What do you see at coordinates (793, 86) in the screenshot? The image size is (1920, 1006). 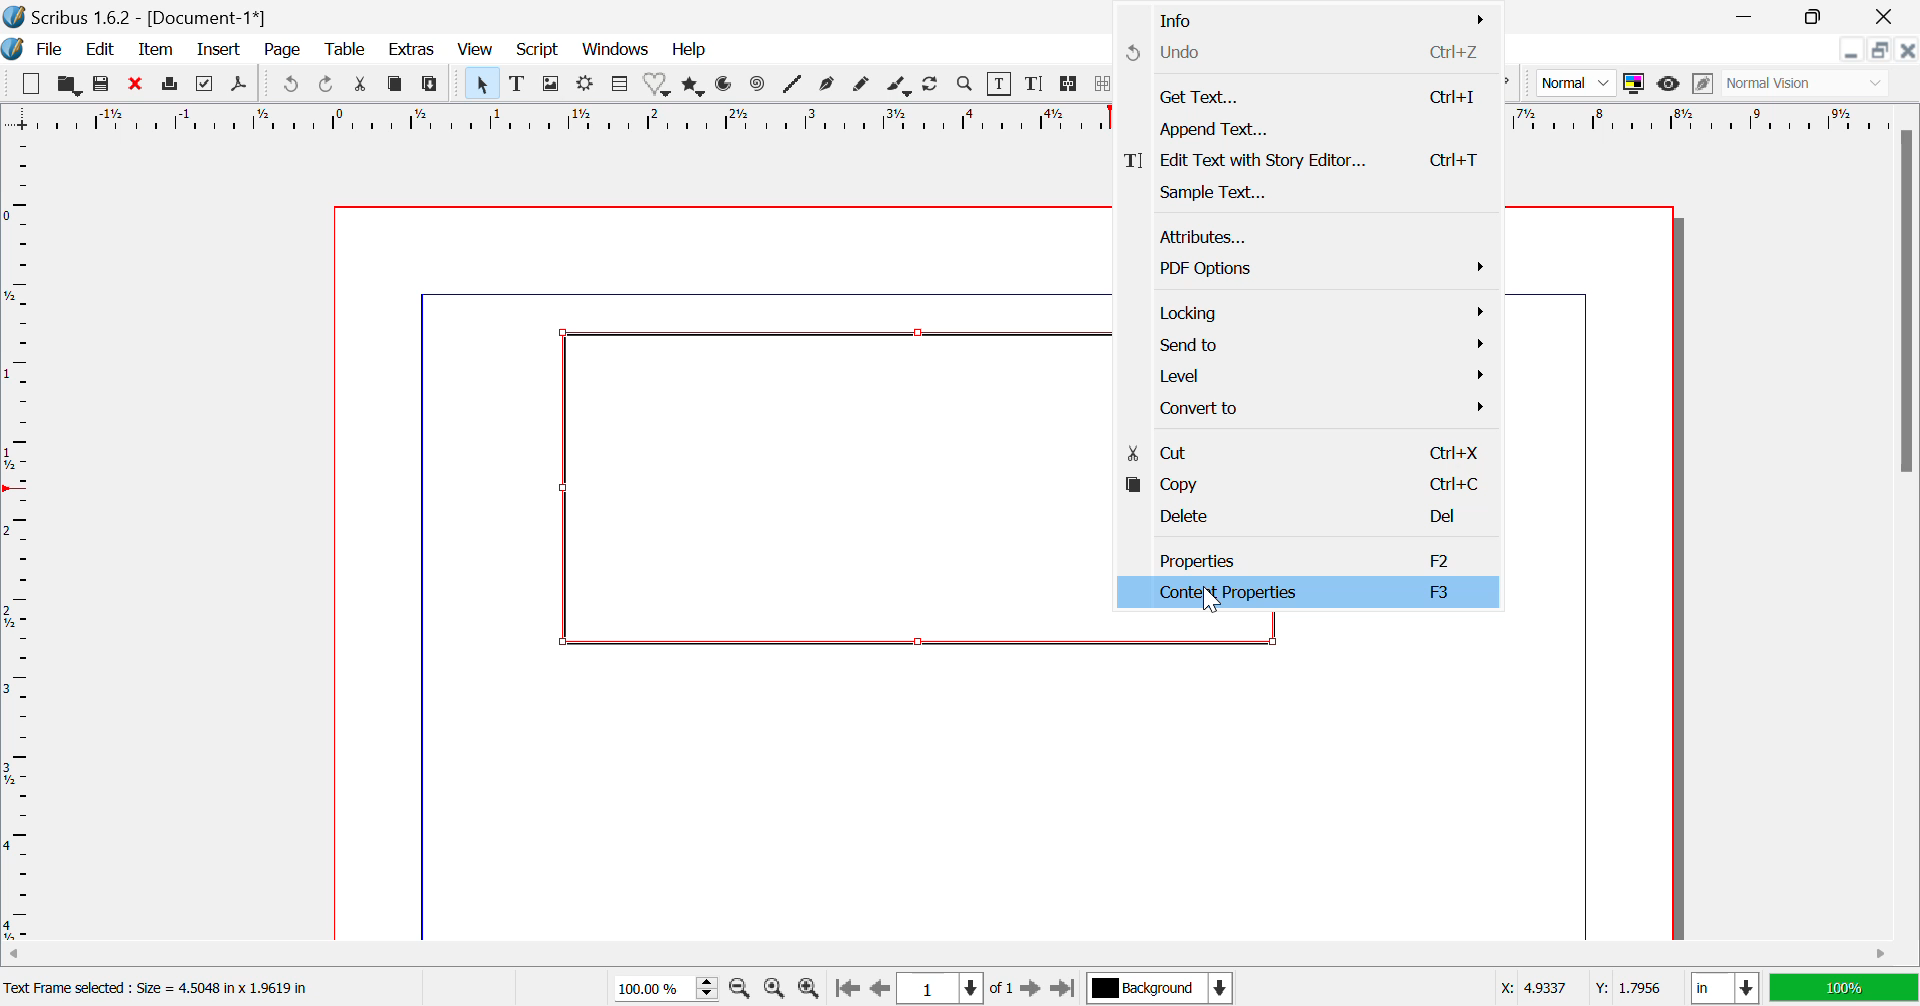 I see `Lines` at bounding box center [793, 86].